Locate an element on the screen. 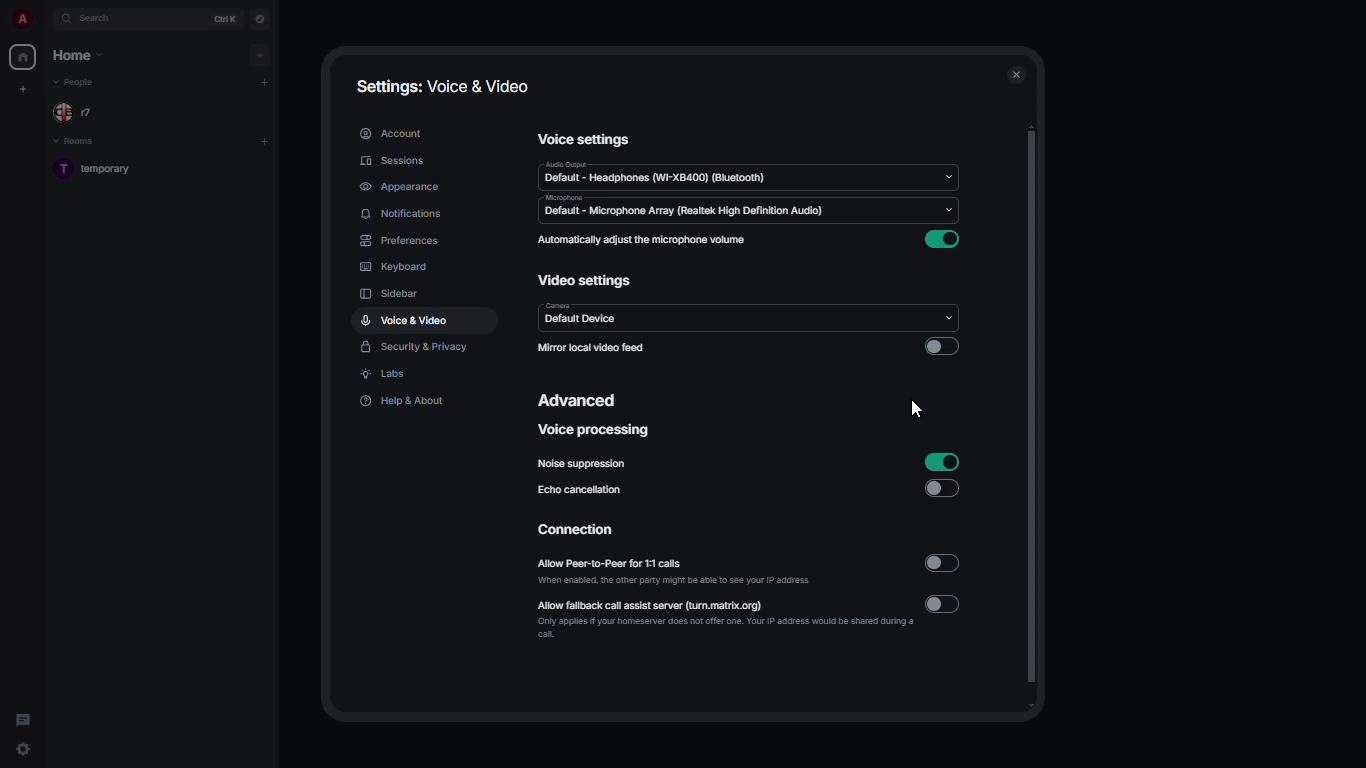 Image resolution: width=1366 pixels, height=768 pixels. cursor is located at coordinates (24, 751).